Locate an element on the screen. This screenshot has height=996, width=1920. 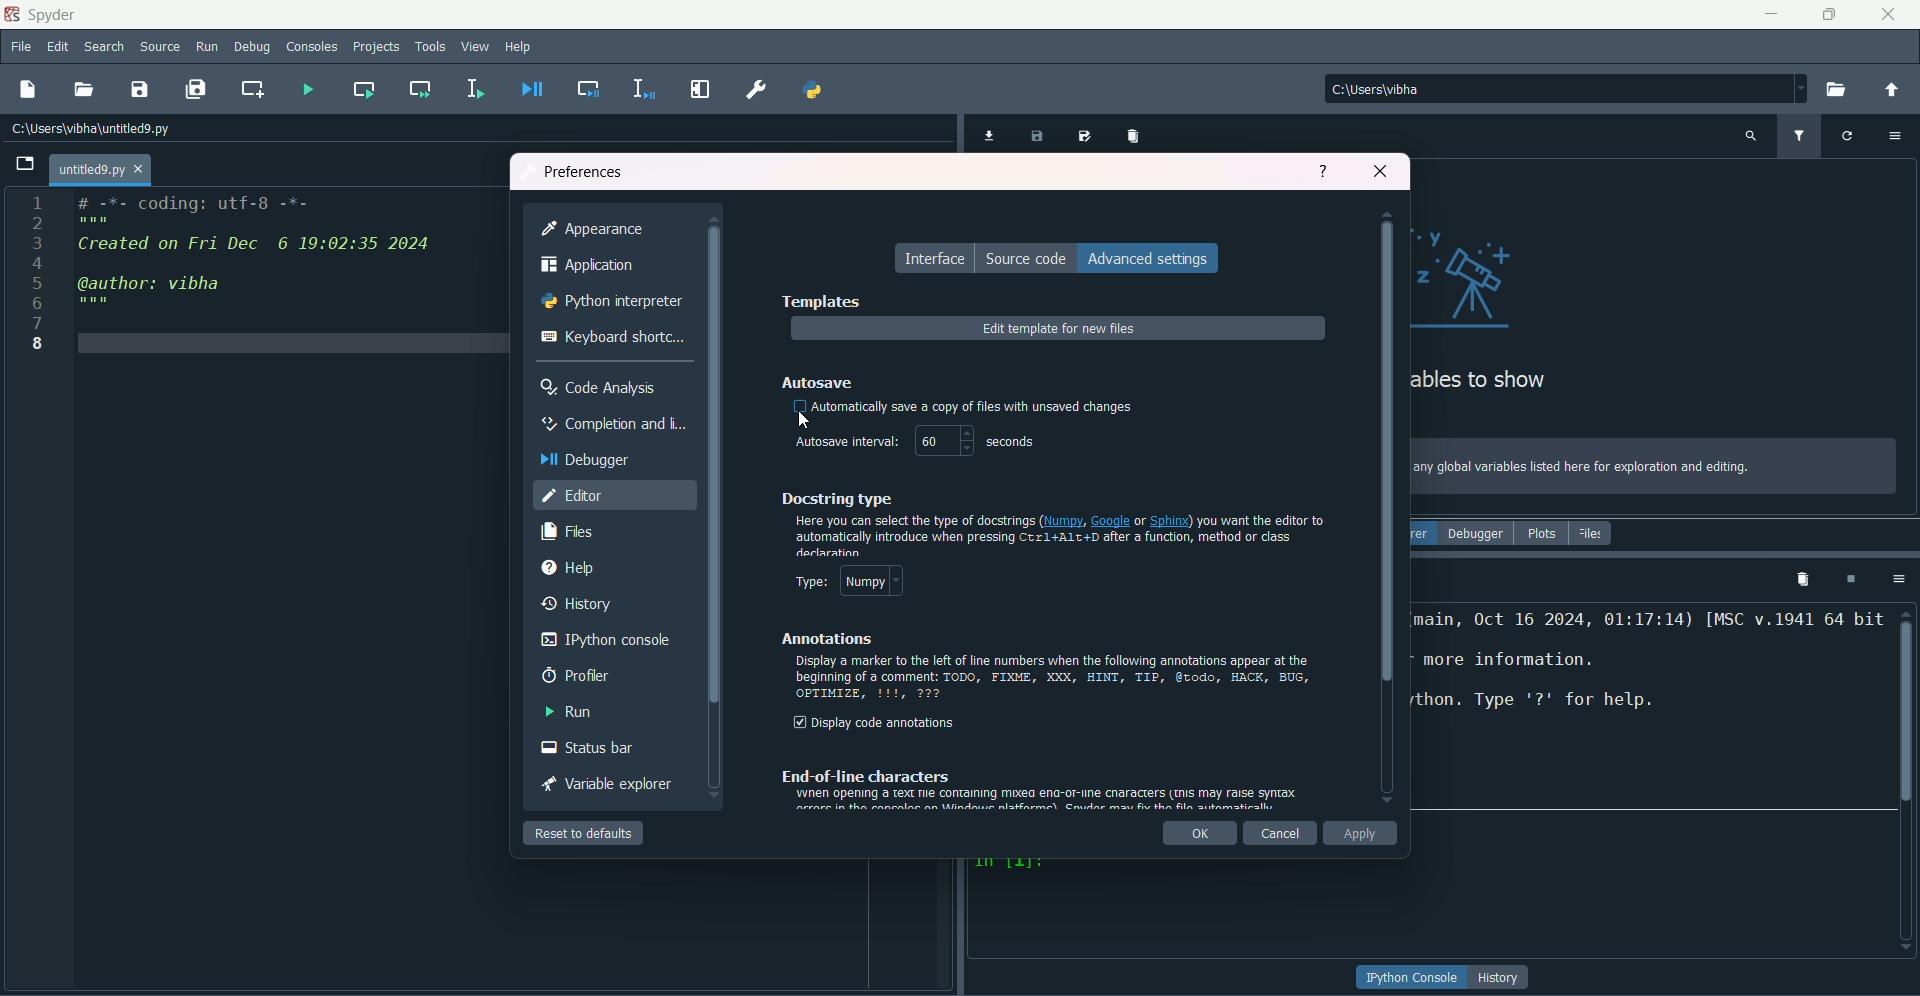
debugger is located at coordinates (585, 459).